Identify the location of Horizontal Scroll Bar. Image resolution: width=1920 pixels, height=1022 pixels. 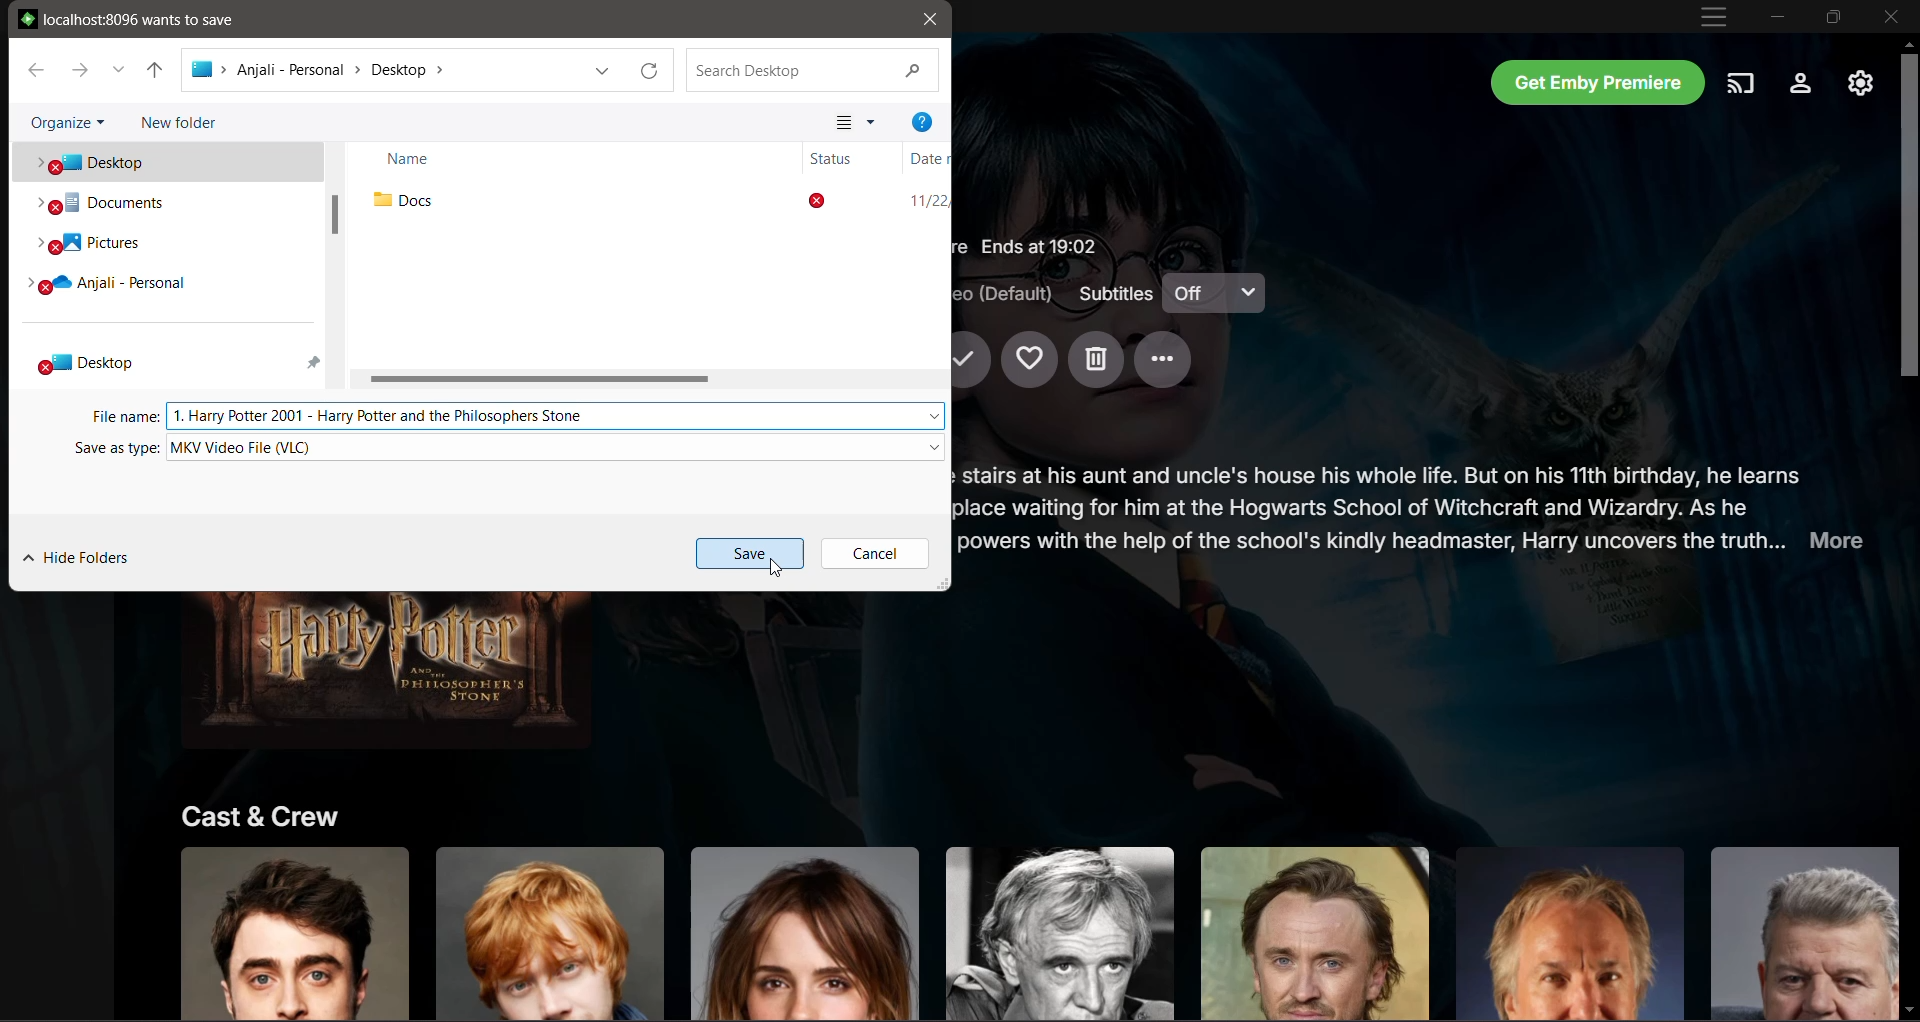
(639, 380).